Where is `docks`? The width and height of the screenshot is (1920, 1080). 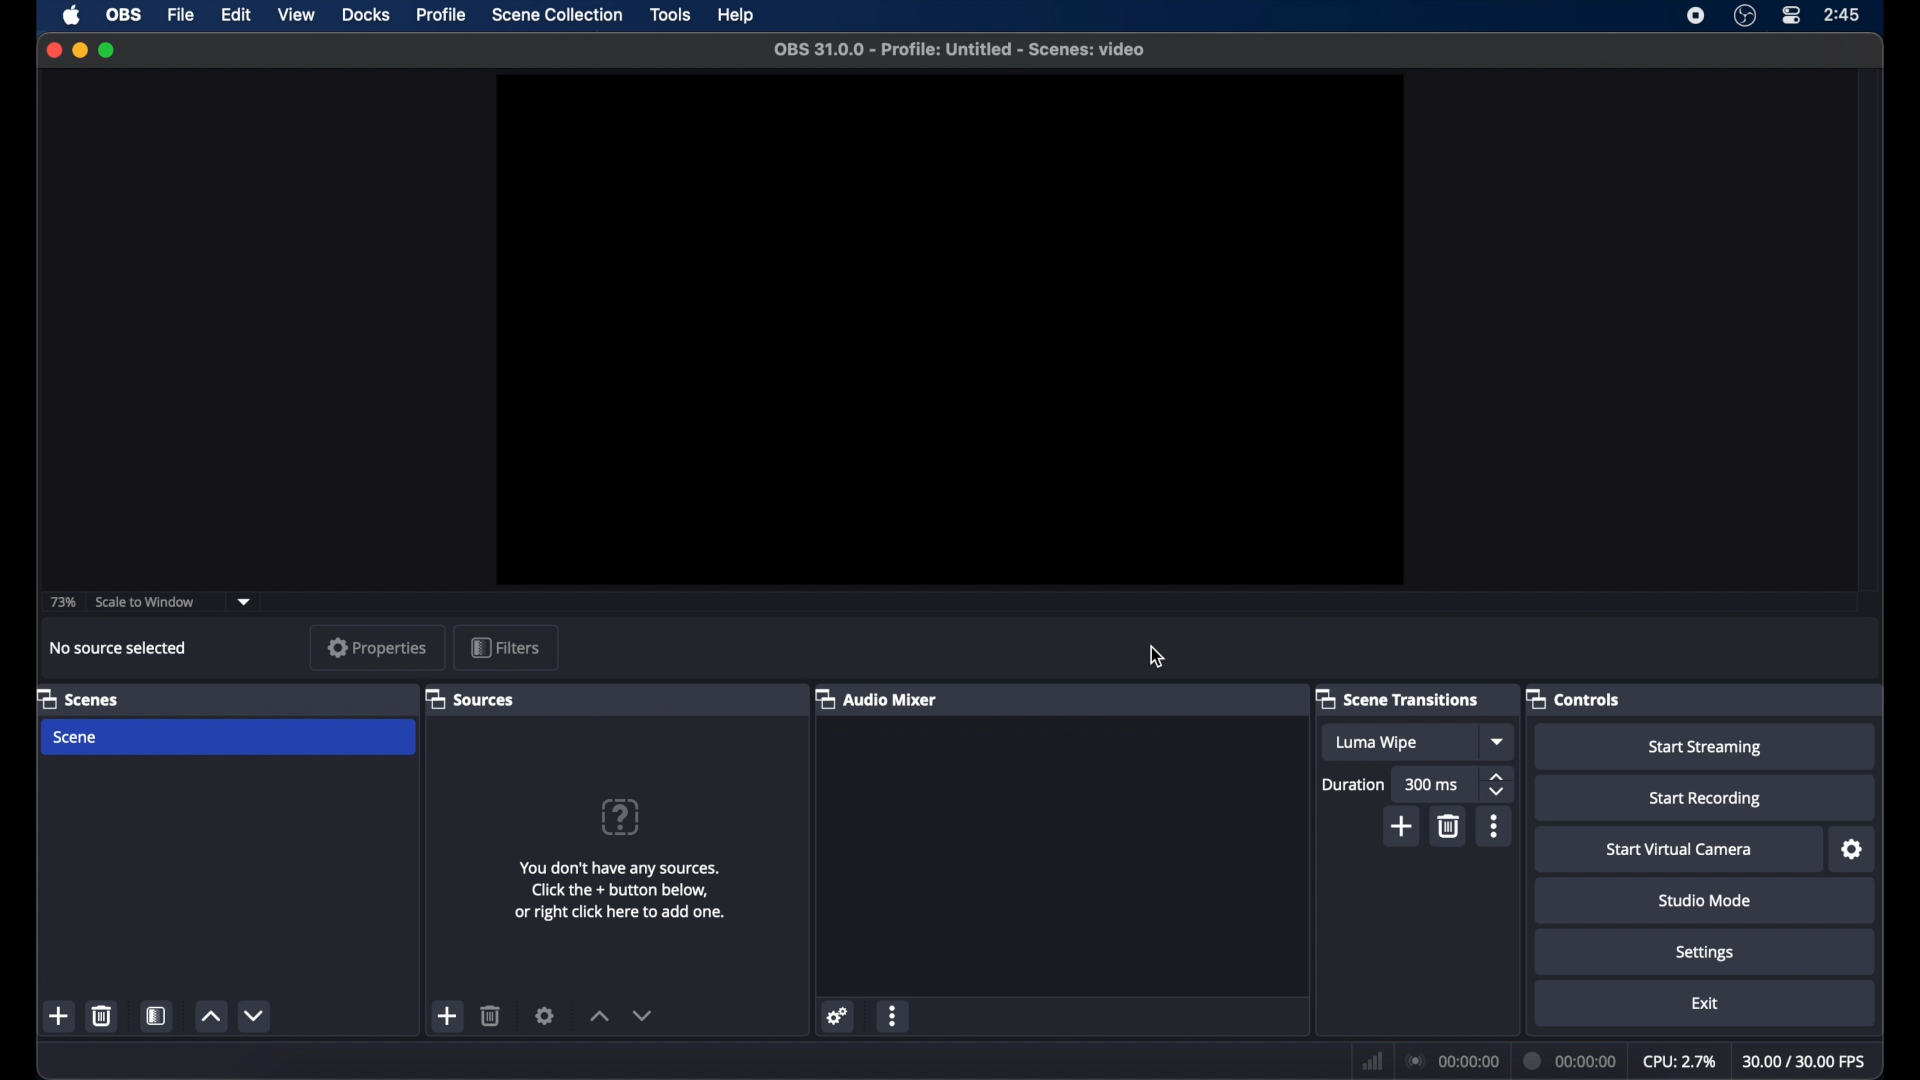
docks is located at coordinates (366, 16).